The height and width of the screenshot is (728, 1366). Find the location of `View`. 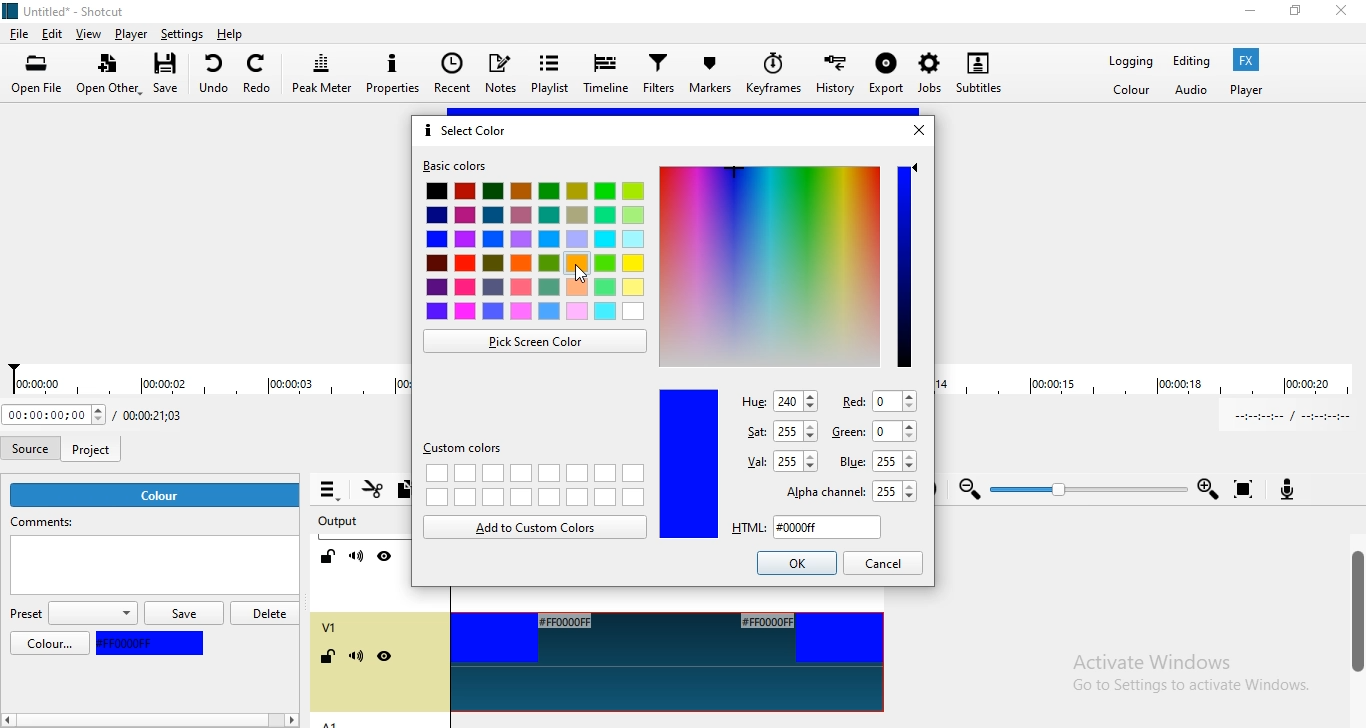

View is located at coordinates (89, 33).